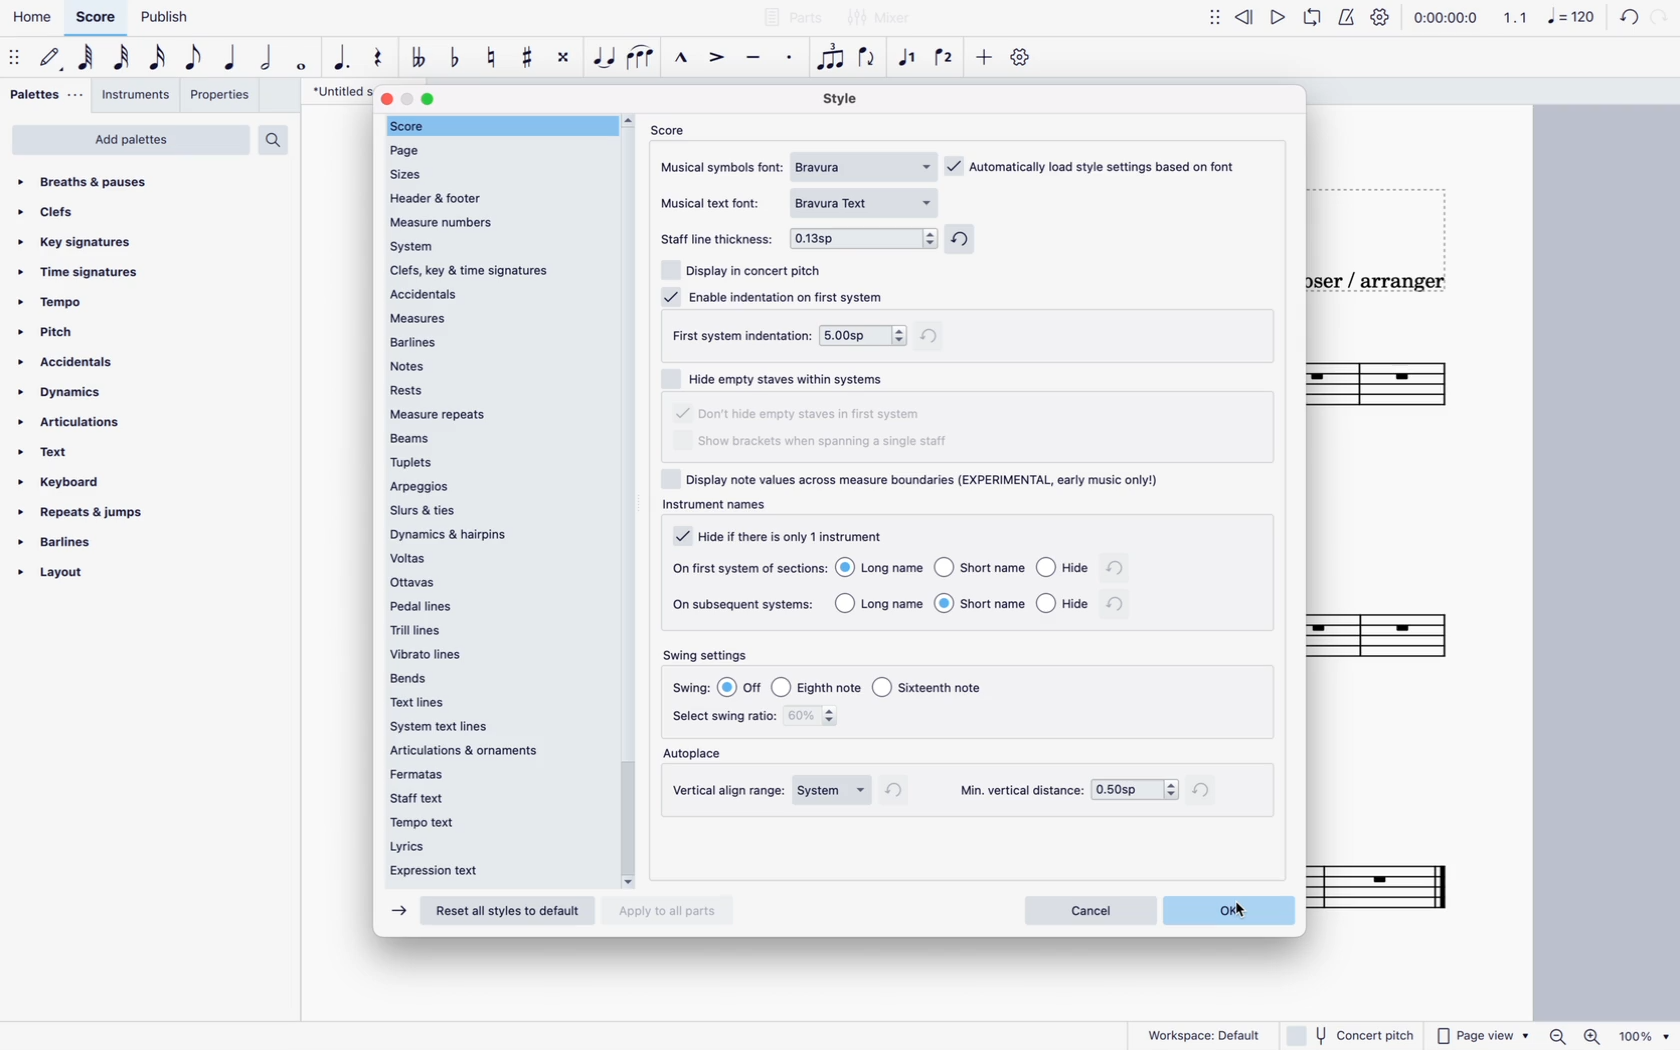 Image resolution: width=1680 pixels, height=1050 pixels. Describe the element at coordinates (681, 60) in the screenshot. I see `marcato` at that location.